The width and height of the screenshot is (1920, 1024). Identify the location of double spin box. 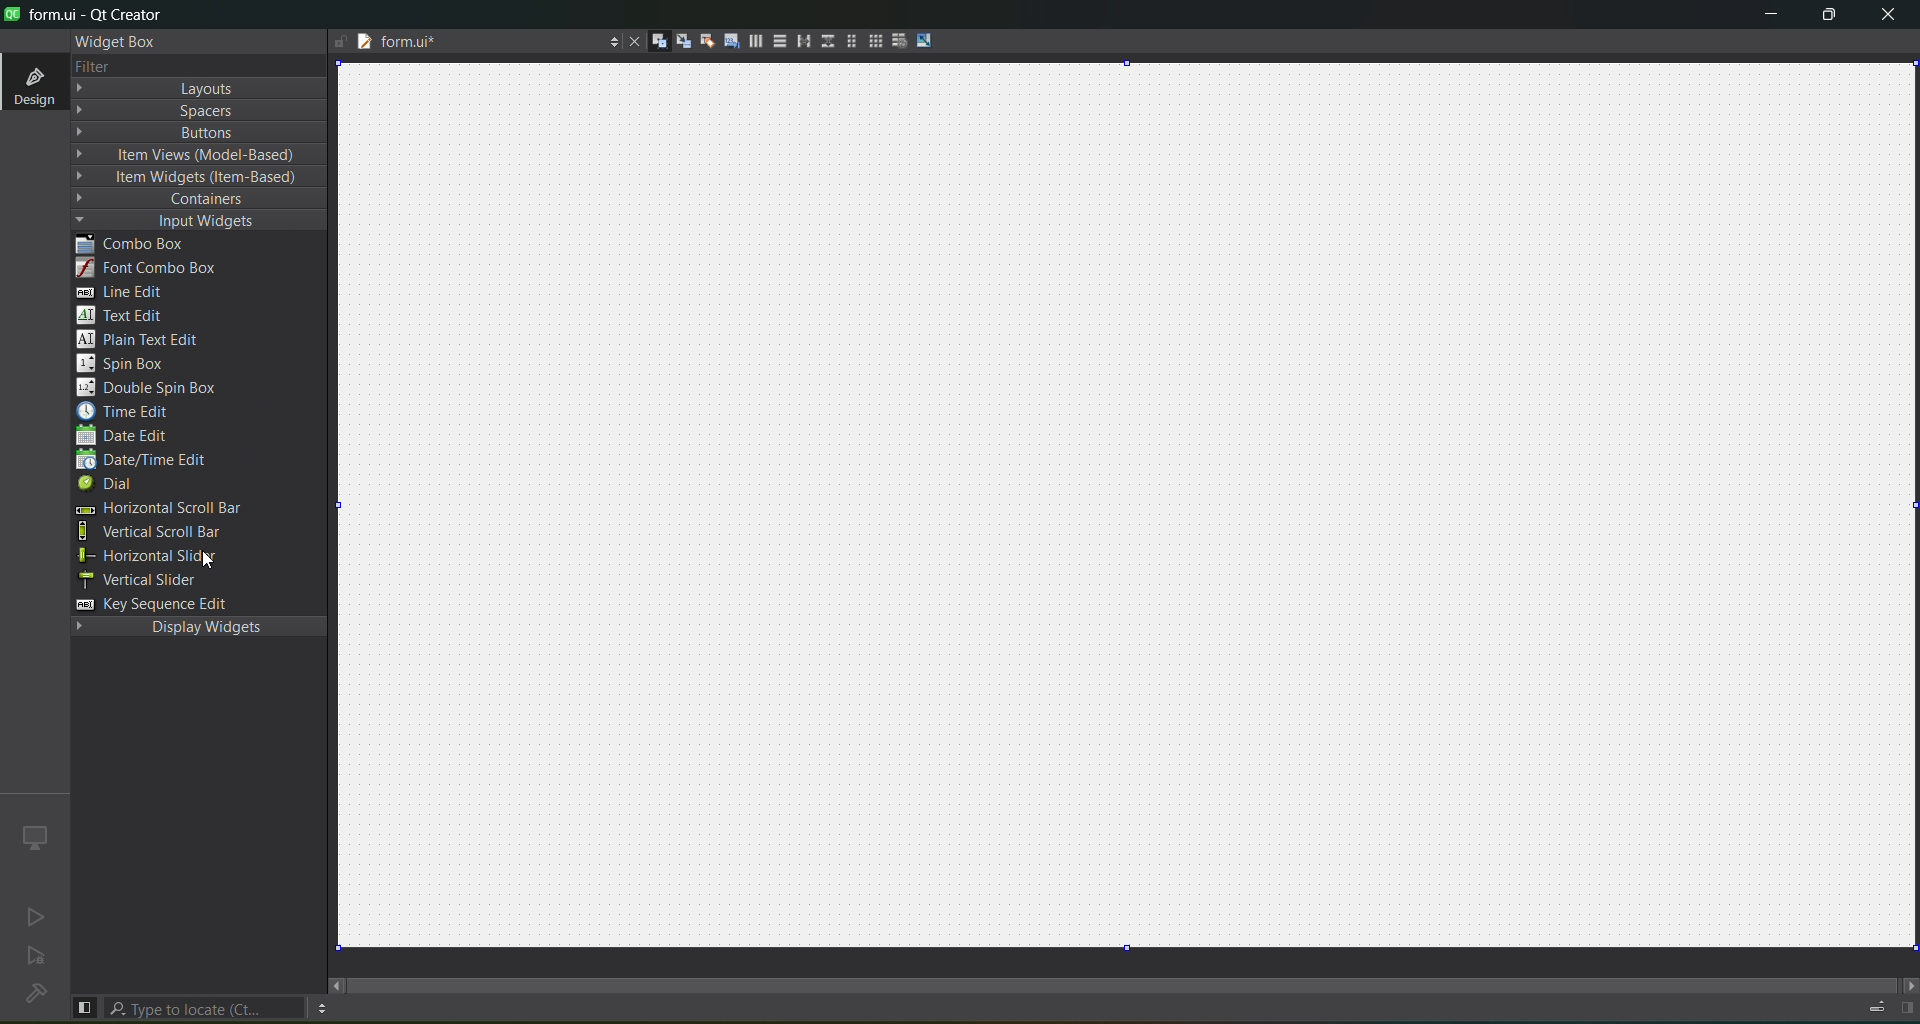
(166, 387).